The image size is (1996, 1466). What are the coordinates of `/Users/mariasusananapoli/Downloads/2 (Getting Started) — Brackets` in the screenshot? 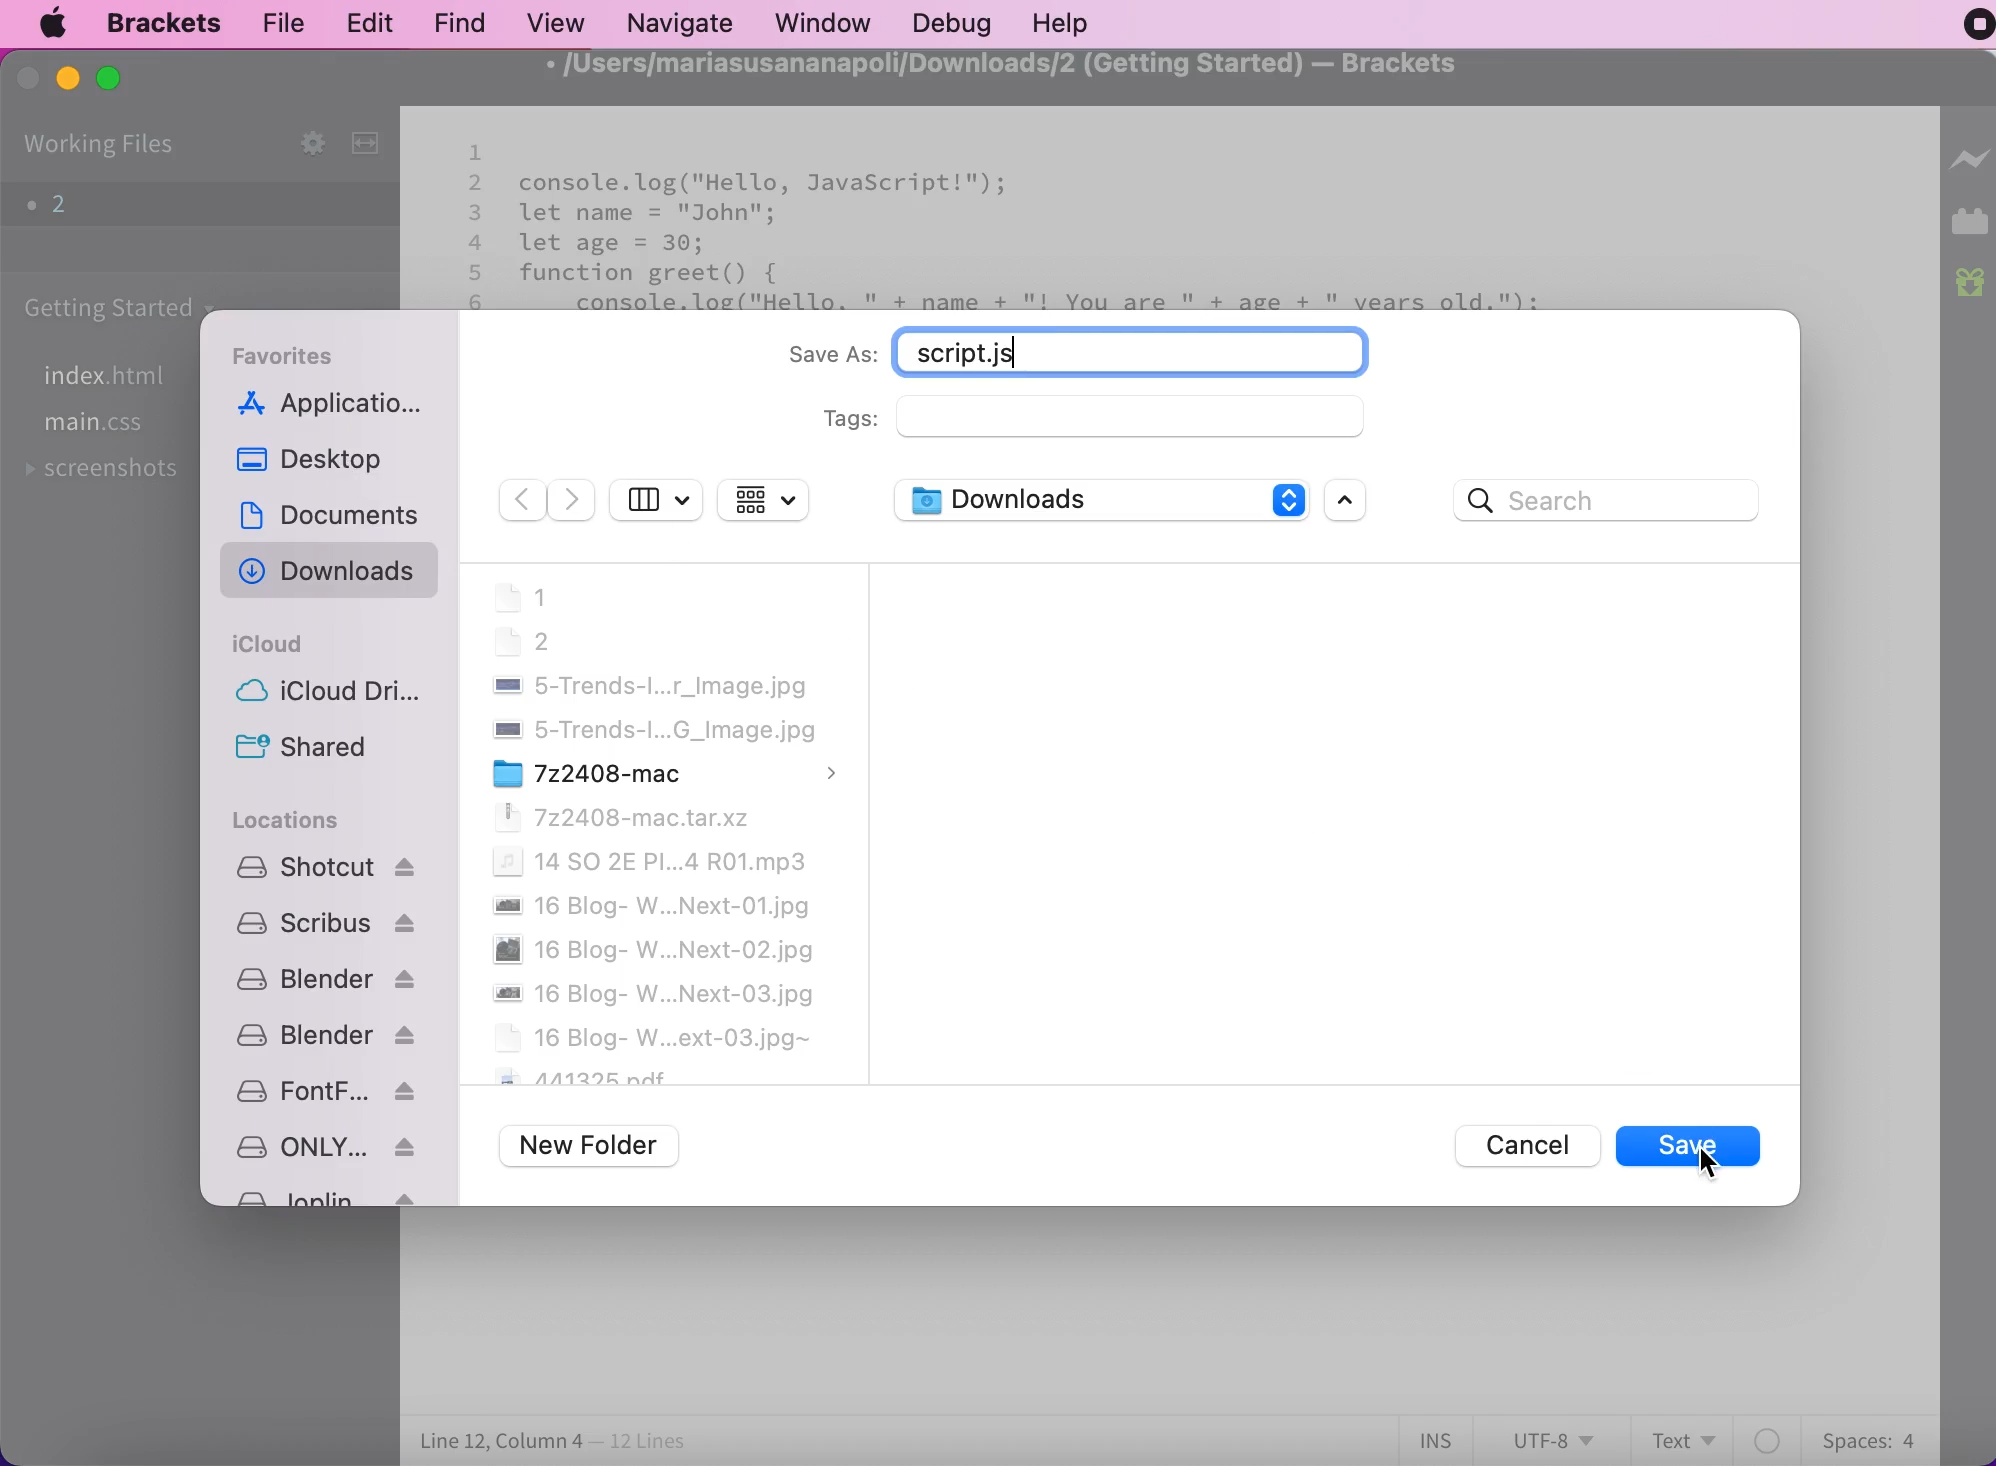 It's located at (993, 65).